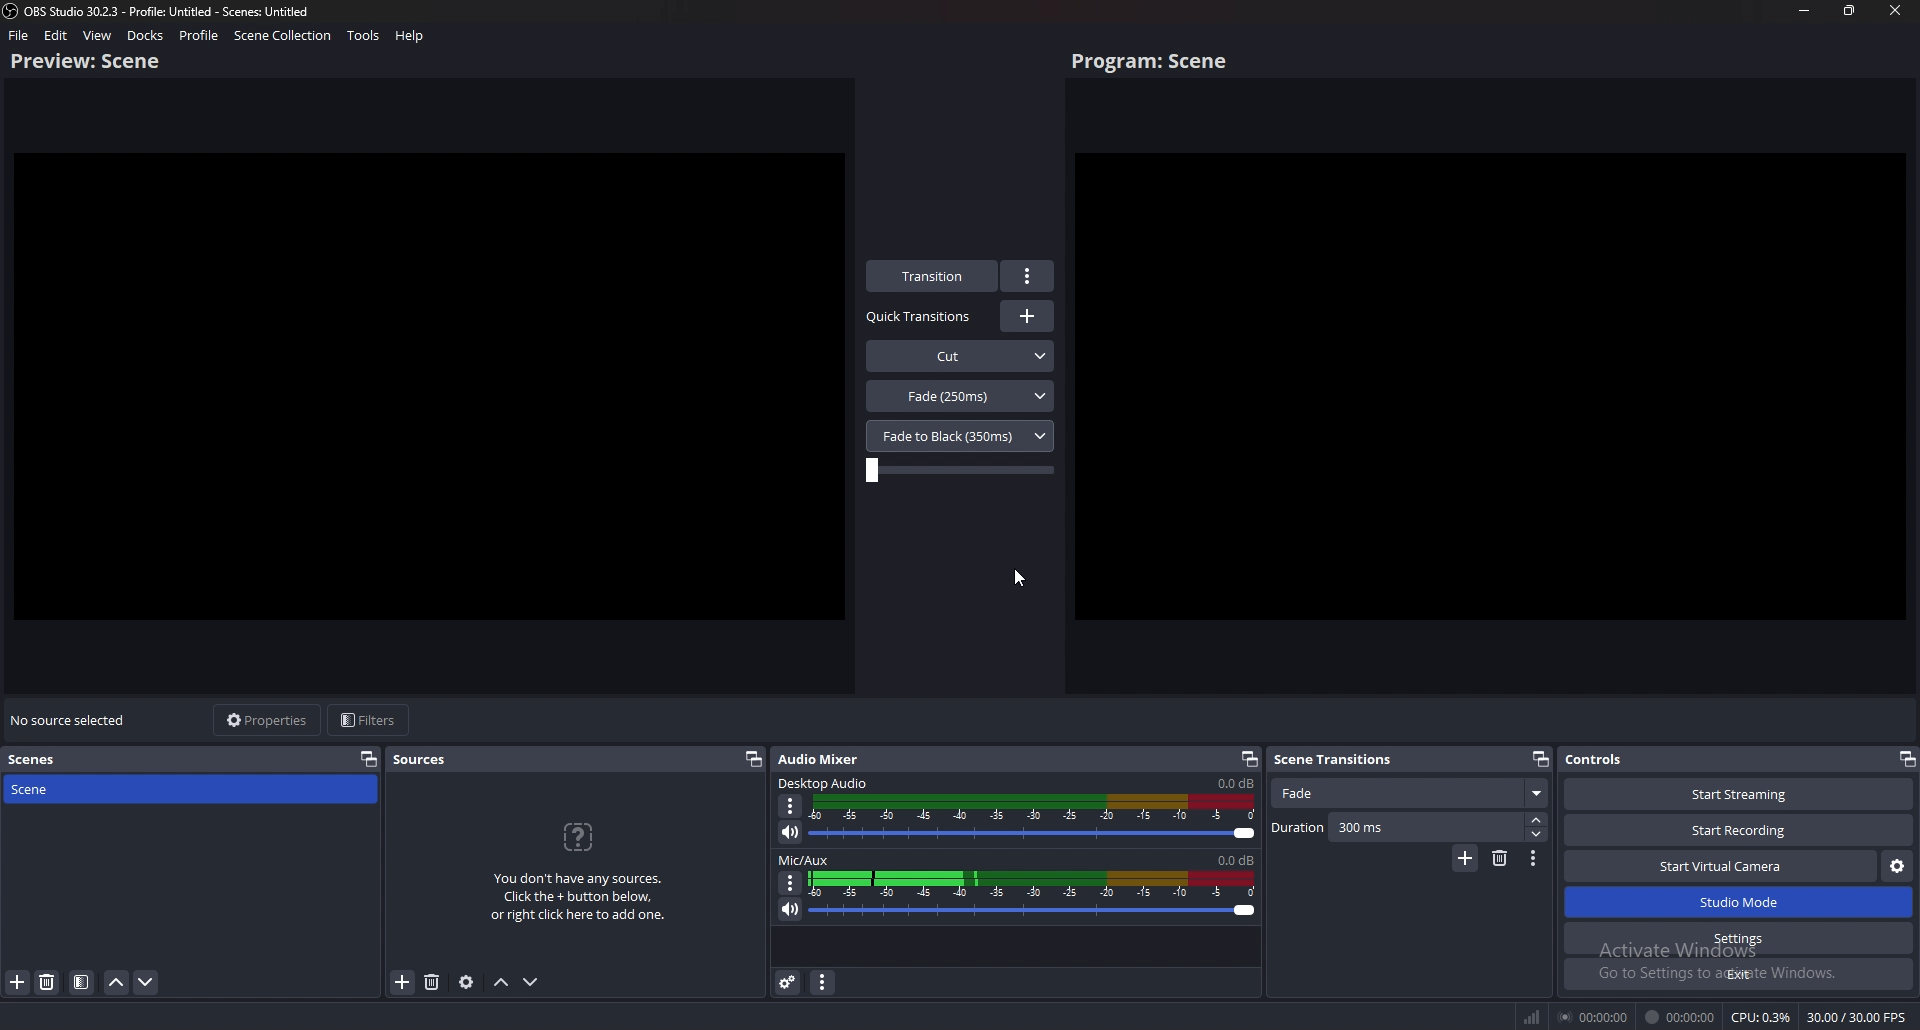 The image size is (1920, 1030). What do you see at coordinates (789, 983) in the screenshot?
I see `advanced audio properties` at bounding box center [789, 983].